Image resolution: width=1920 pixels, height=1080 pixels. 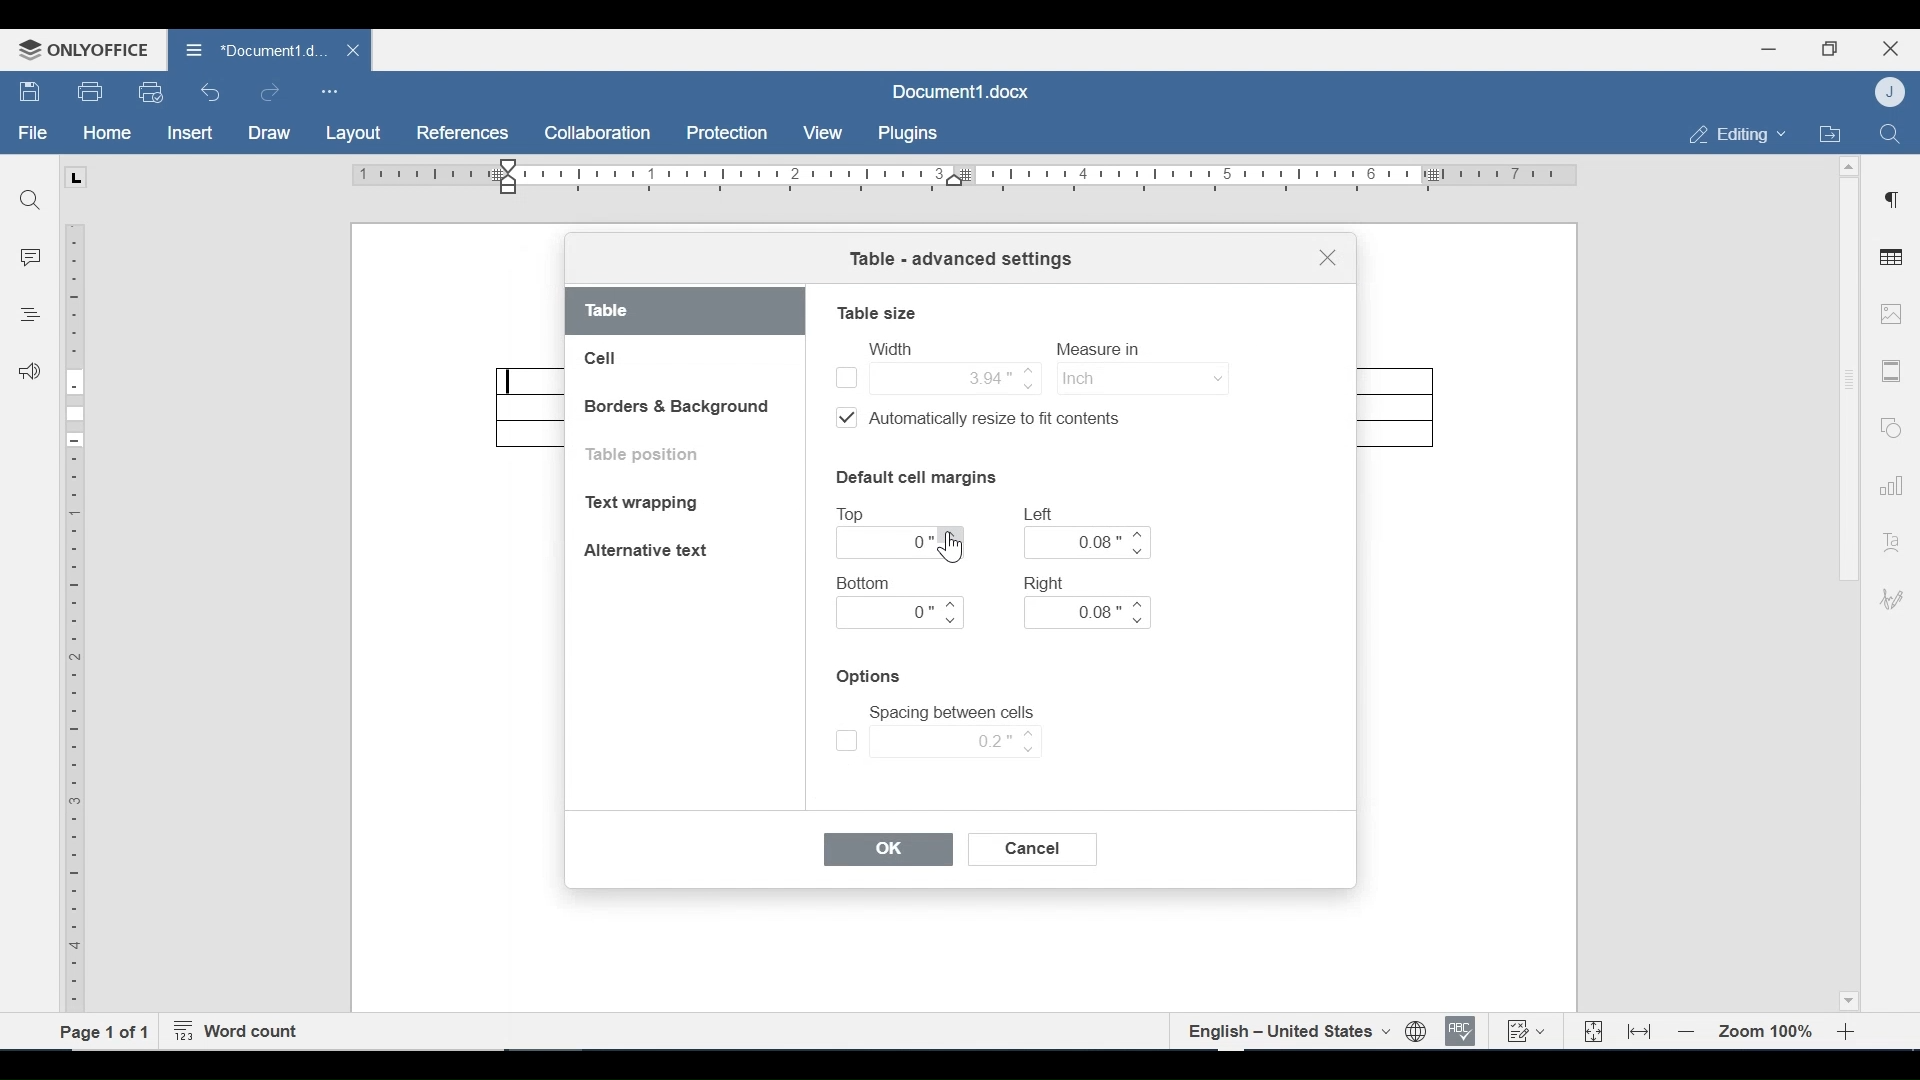 I want to click on Open Filelocation, so click(x=1829, y=132).